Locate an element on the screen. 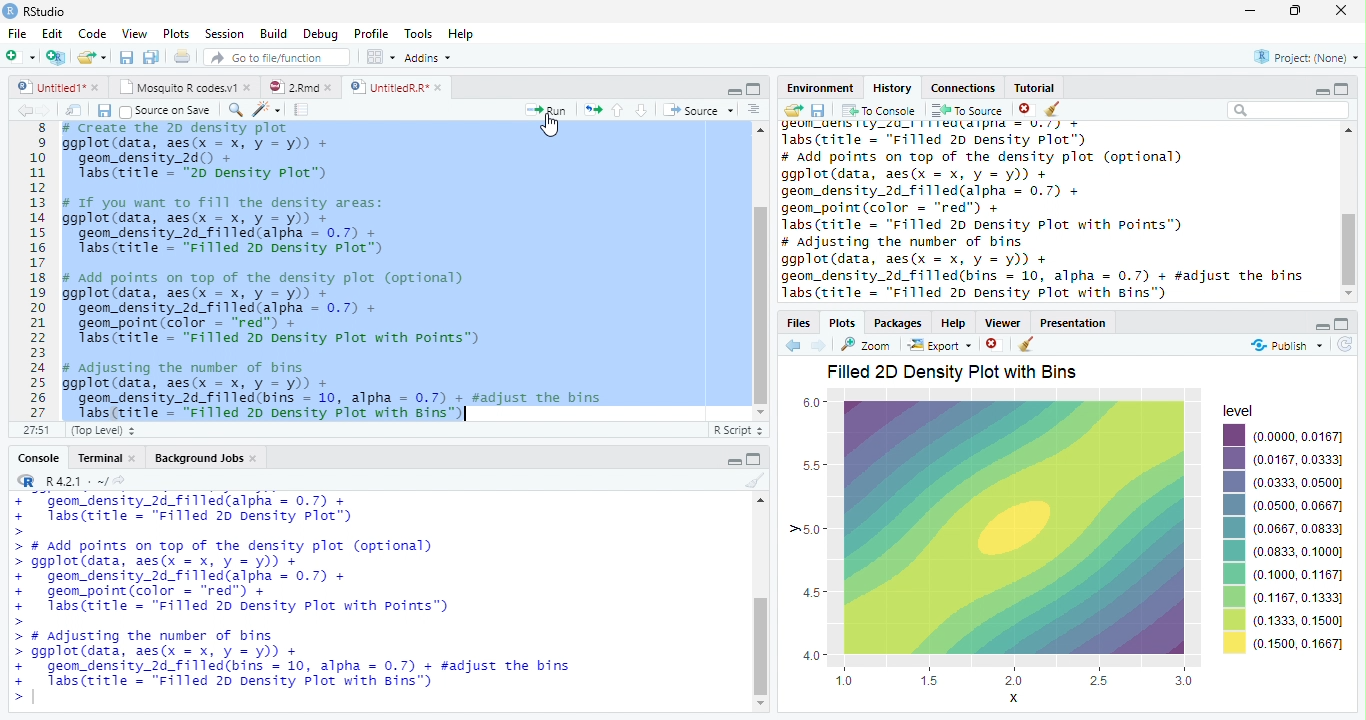 This screenshot has height=720, width=1366. up is located at coordinates (618, 110).